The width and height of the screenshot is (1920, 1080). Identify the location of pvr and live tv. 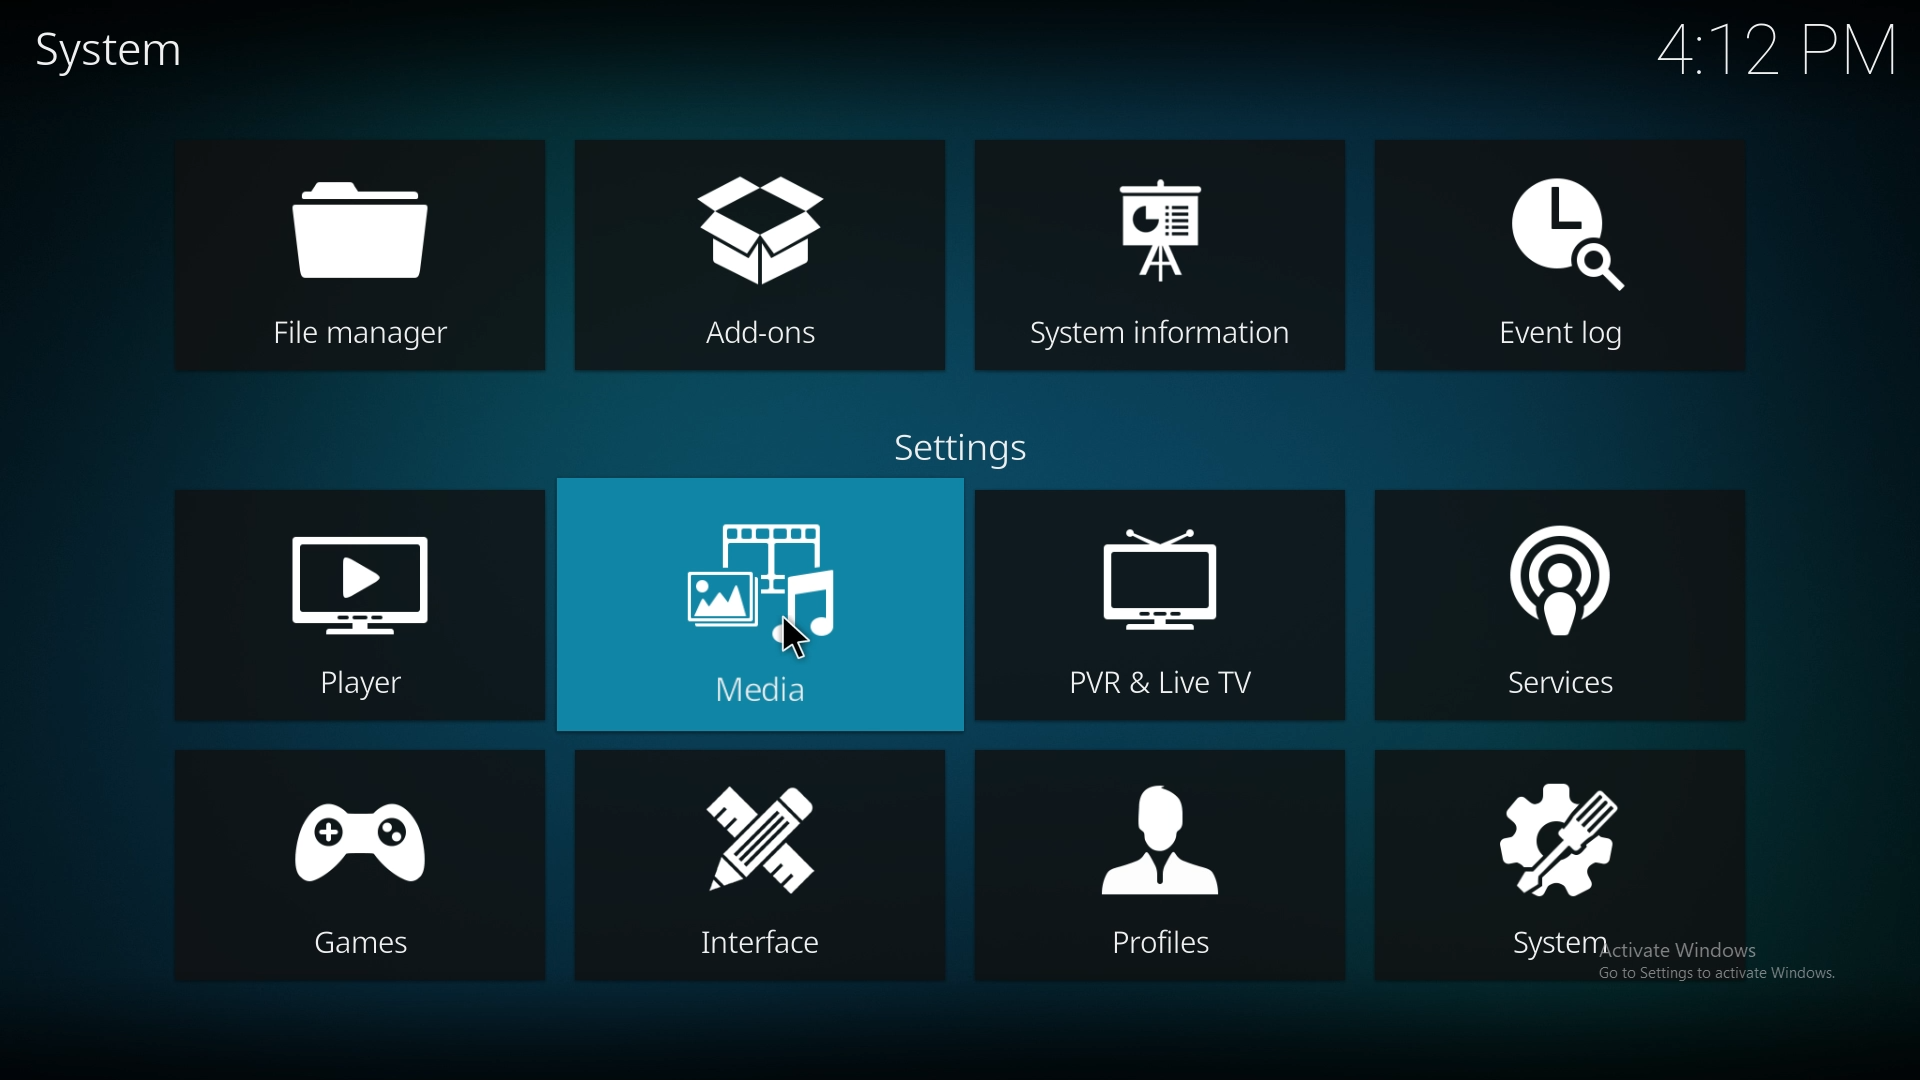
(1164, 600).